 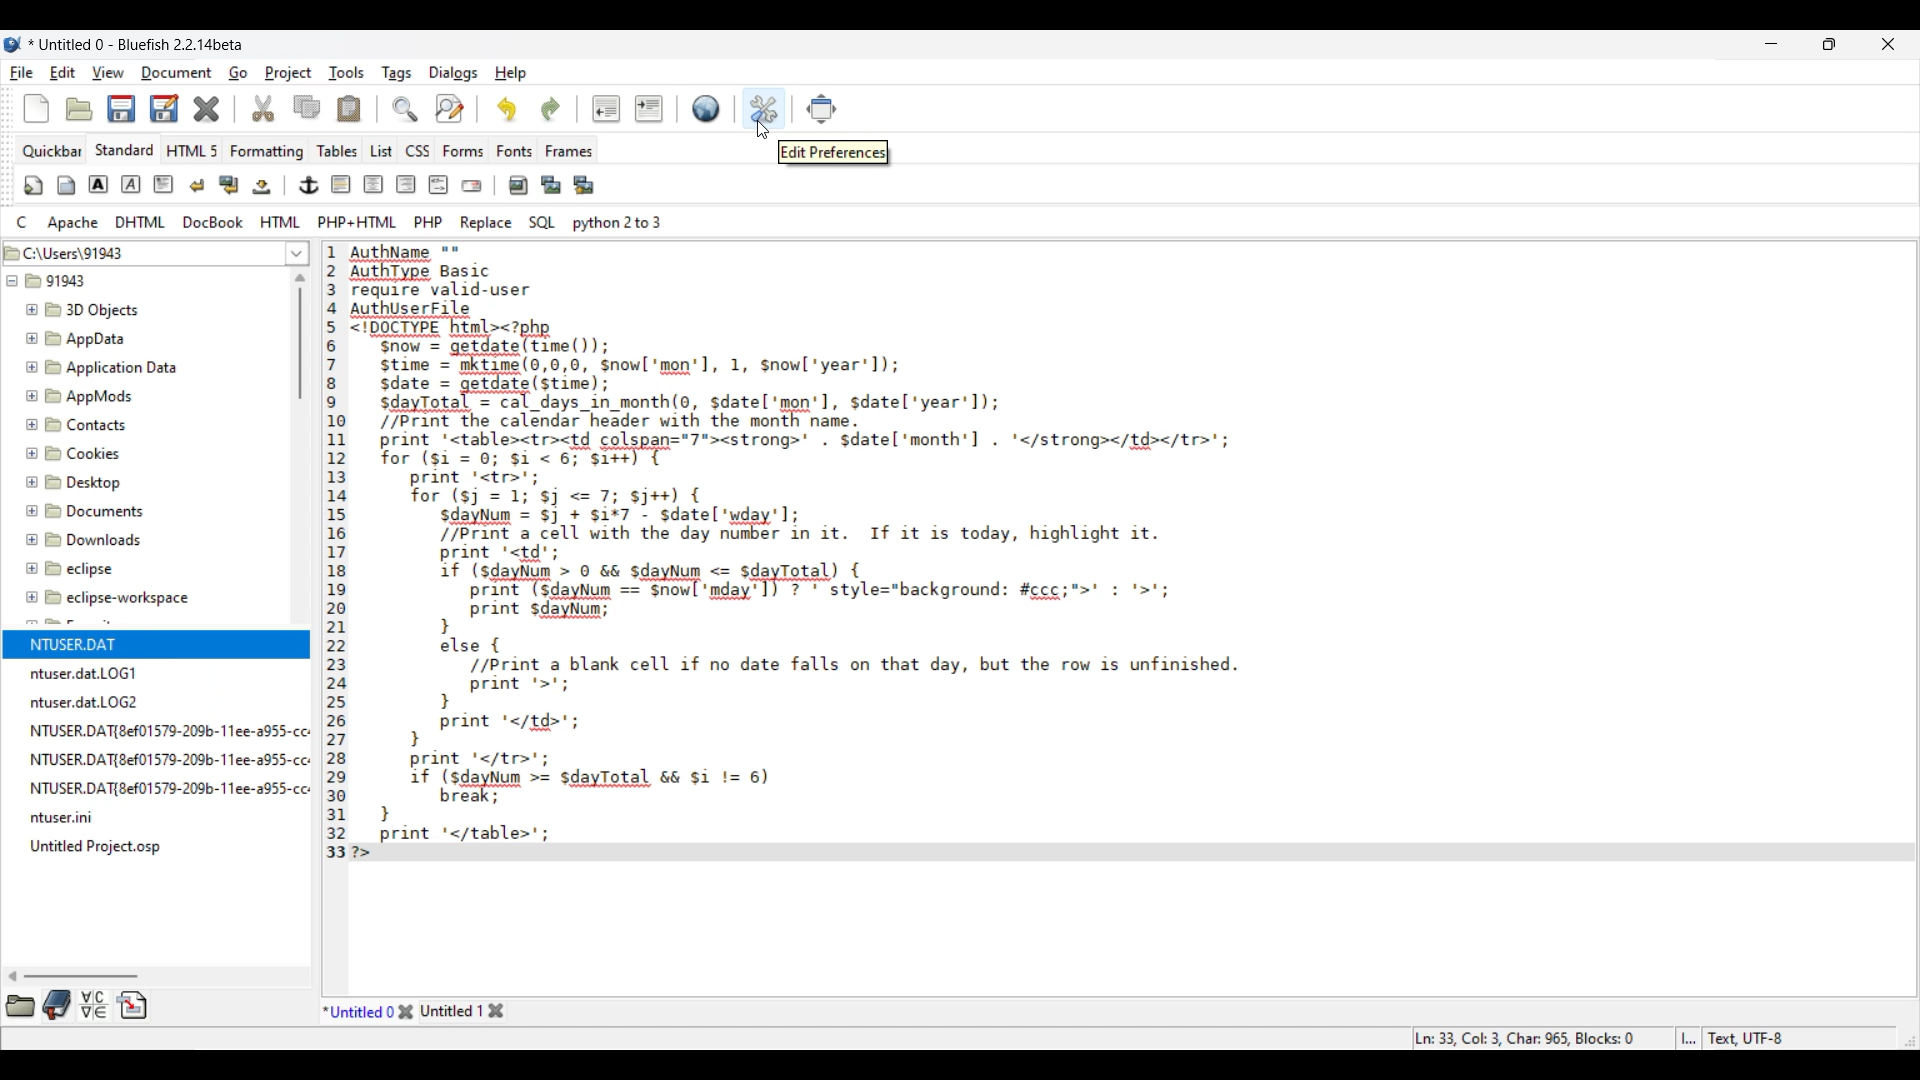 What do you see at coordinates (238, 72) in the screenshot?
I see `Go menu` at bounding box center [238, 72].